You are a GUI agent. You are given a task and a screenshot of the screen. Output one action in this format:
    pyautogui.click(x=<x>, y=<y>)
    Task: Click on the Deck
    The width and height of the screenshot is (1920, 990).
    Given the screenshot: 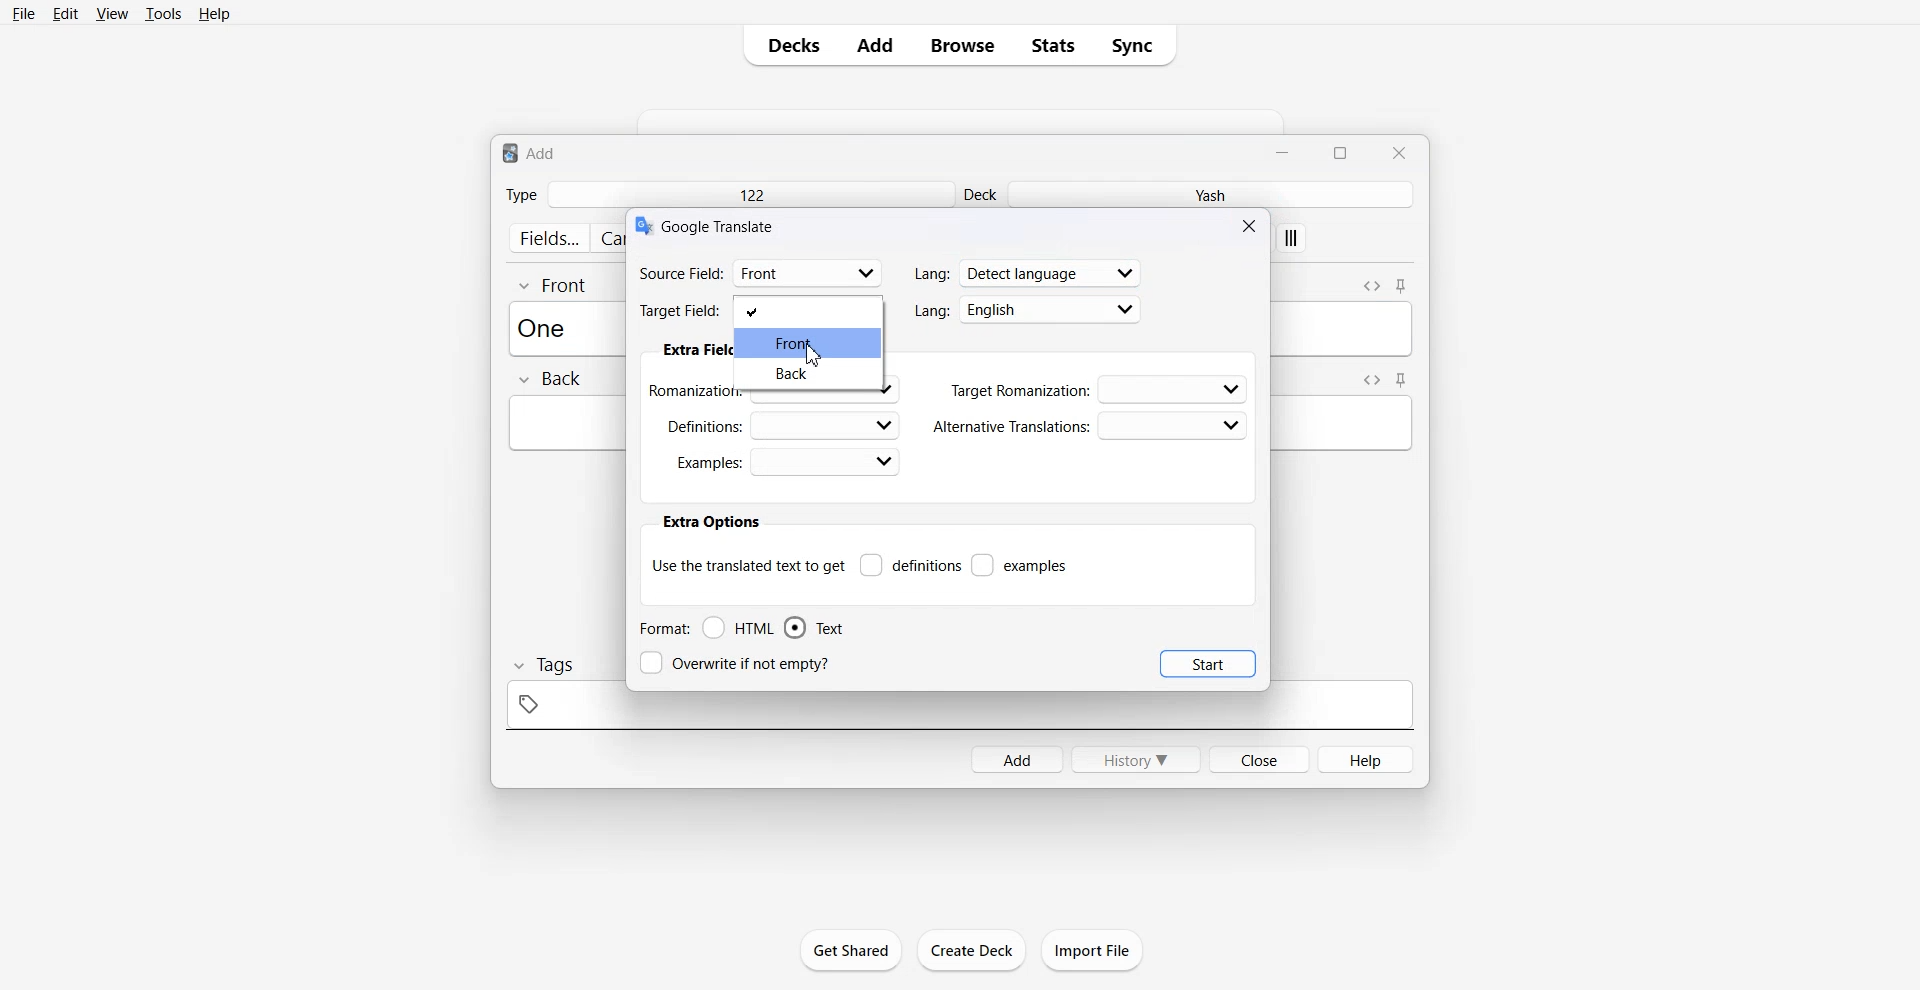 What is the action you would take?
    pyautogui.click(x=983, y=194)
    